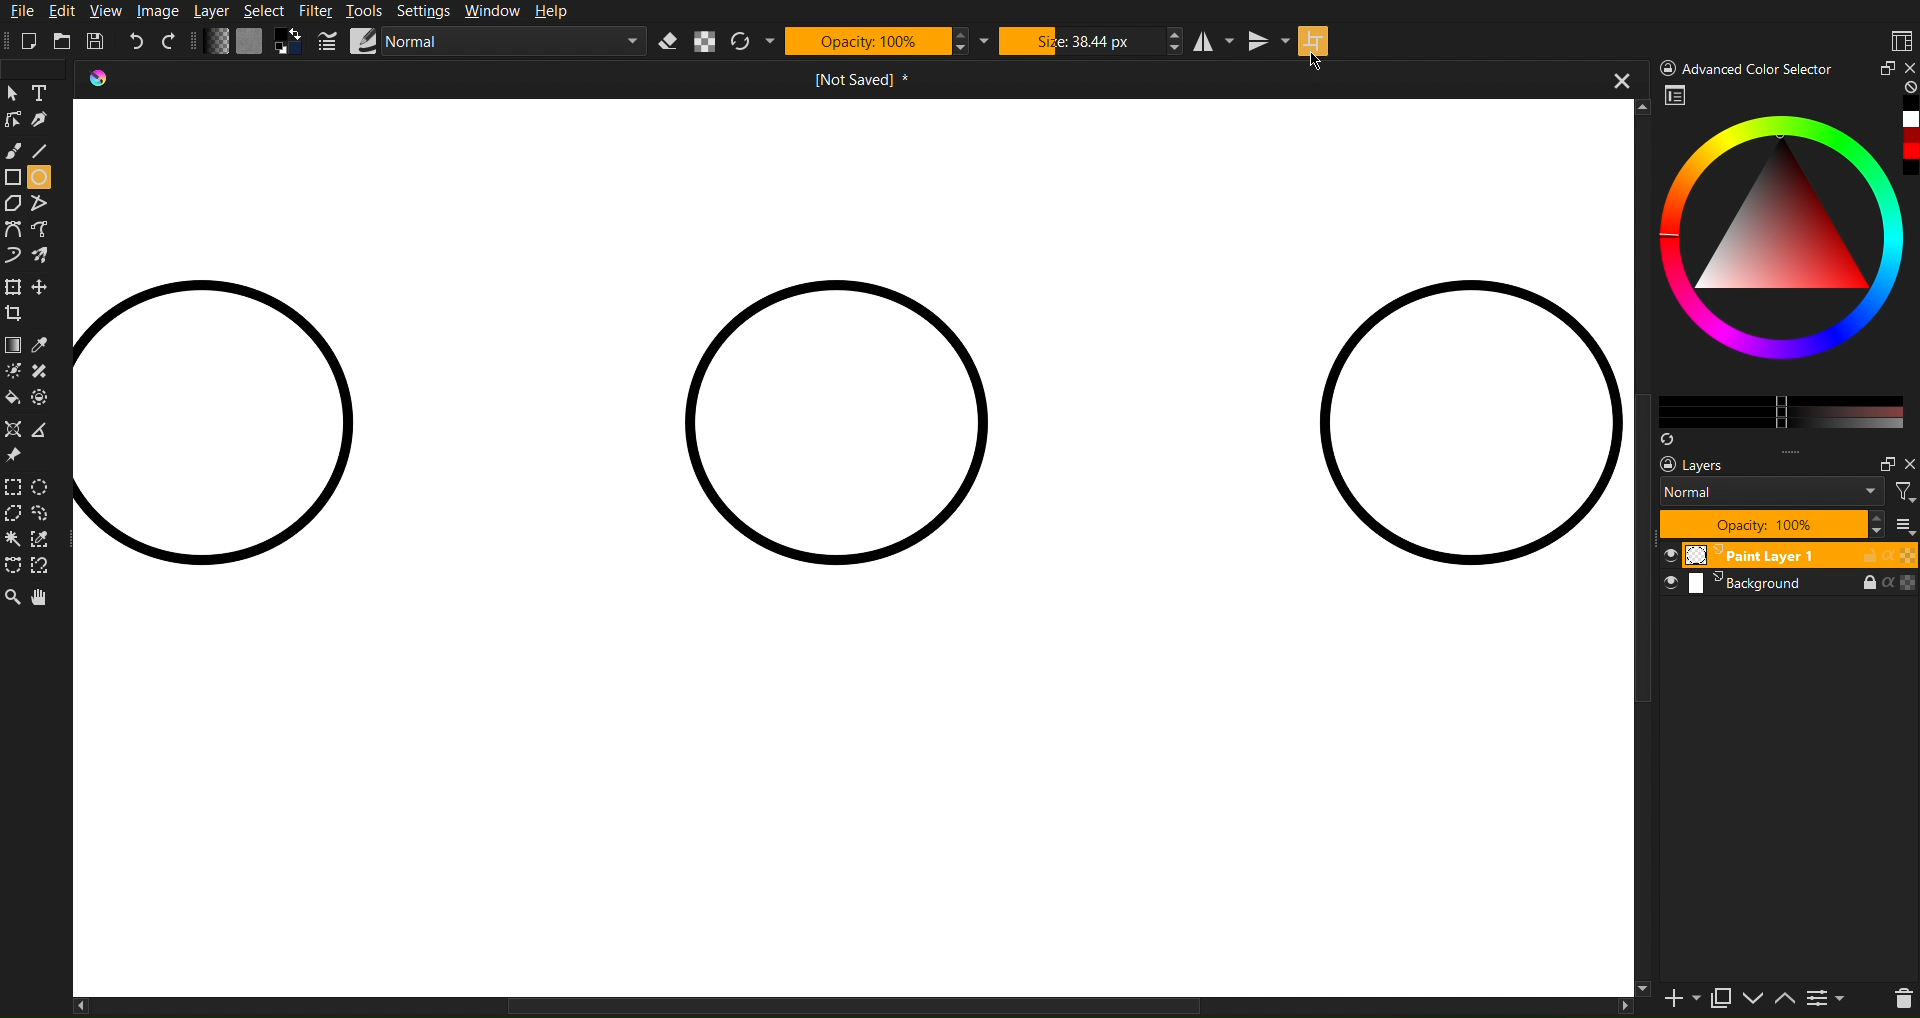  I want to click on maximize, so click(1882, 464).